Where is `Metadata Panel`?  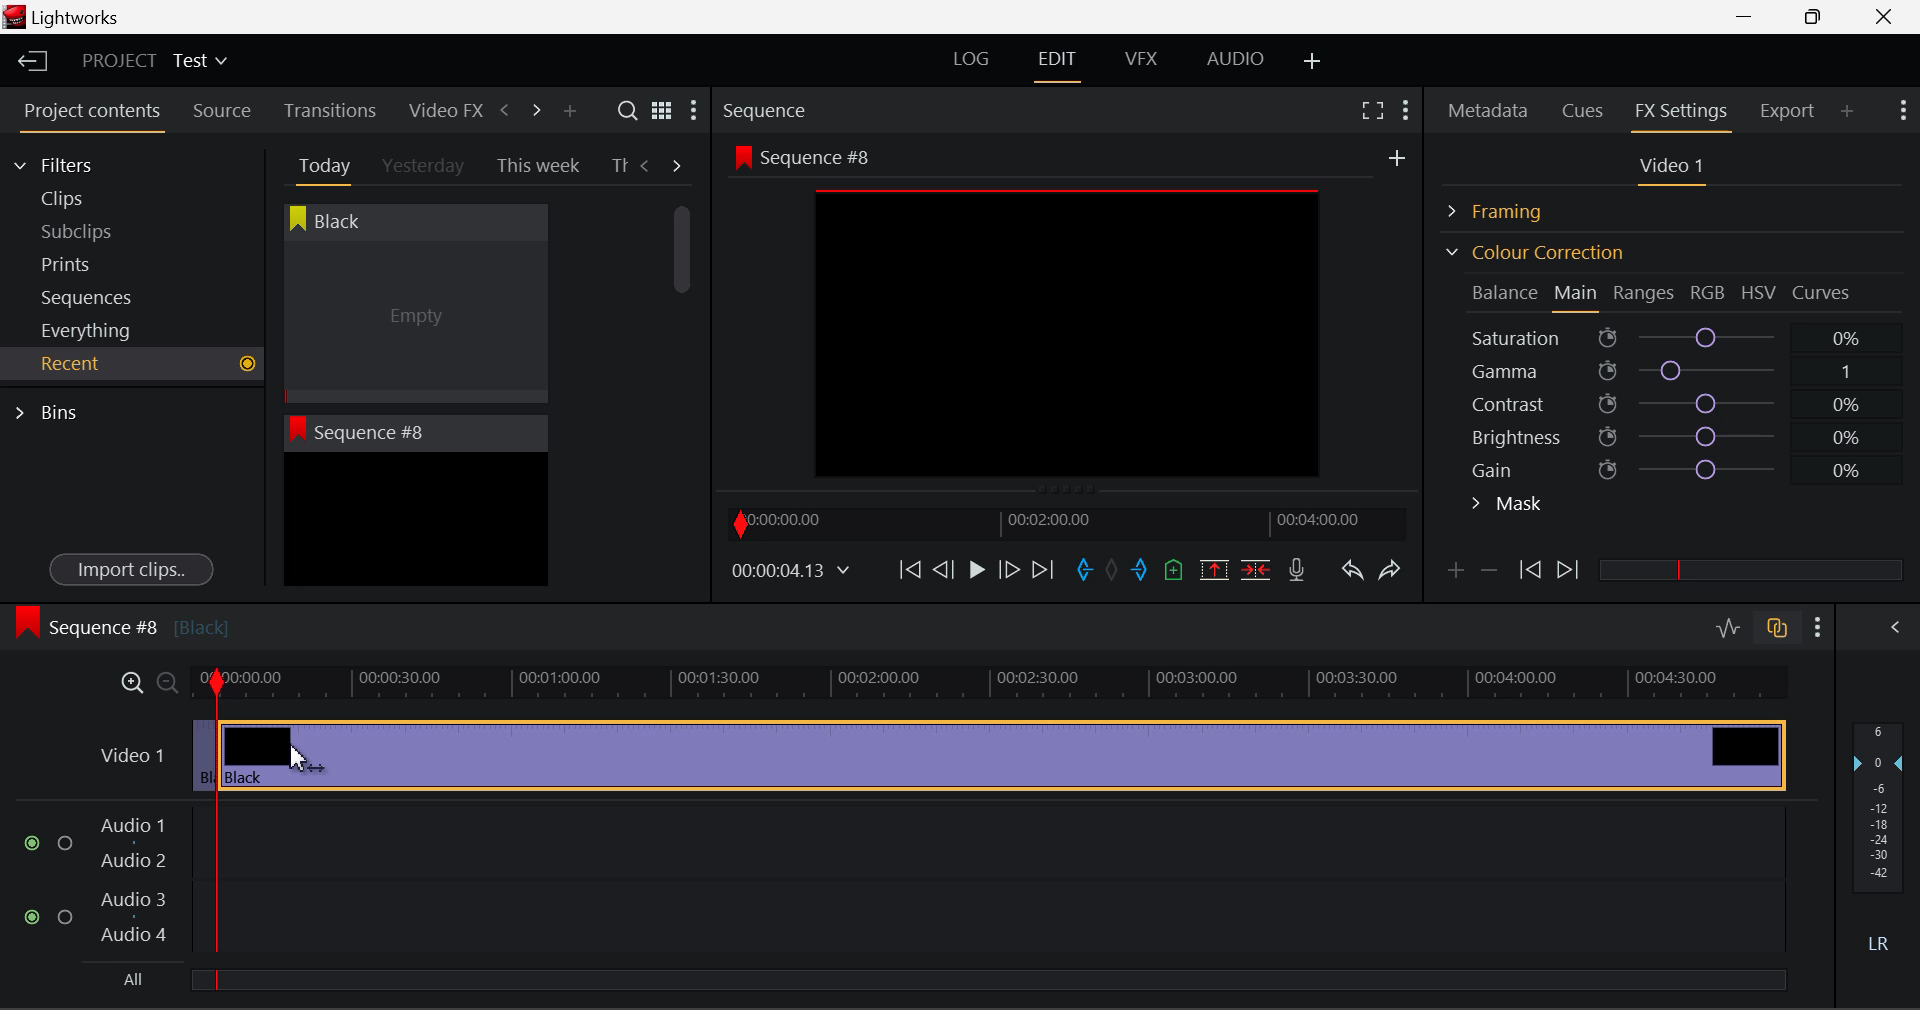
Metadata Panel is located at coordinates (1490, 107).